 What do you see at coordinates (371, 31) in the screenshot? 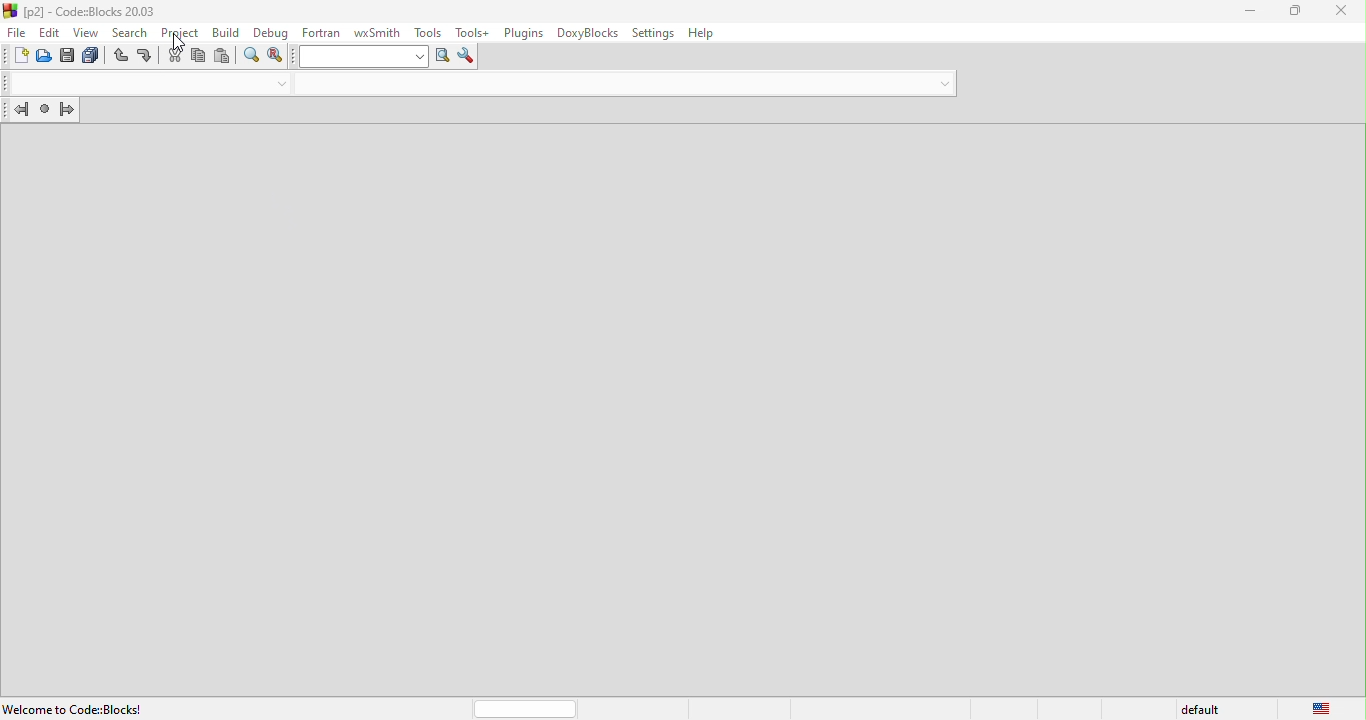
I see `wxsmith` at bounding box center [371, 31].